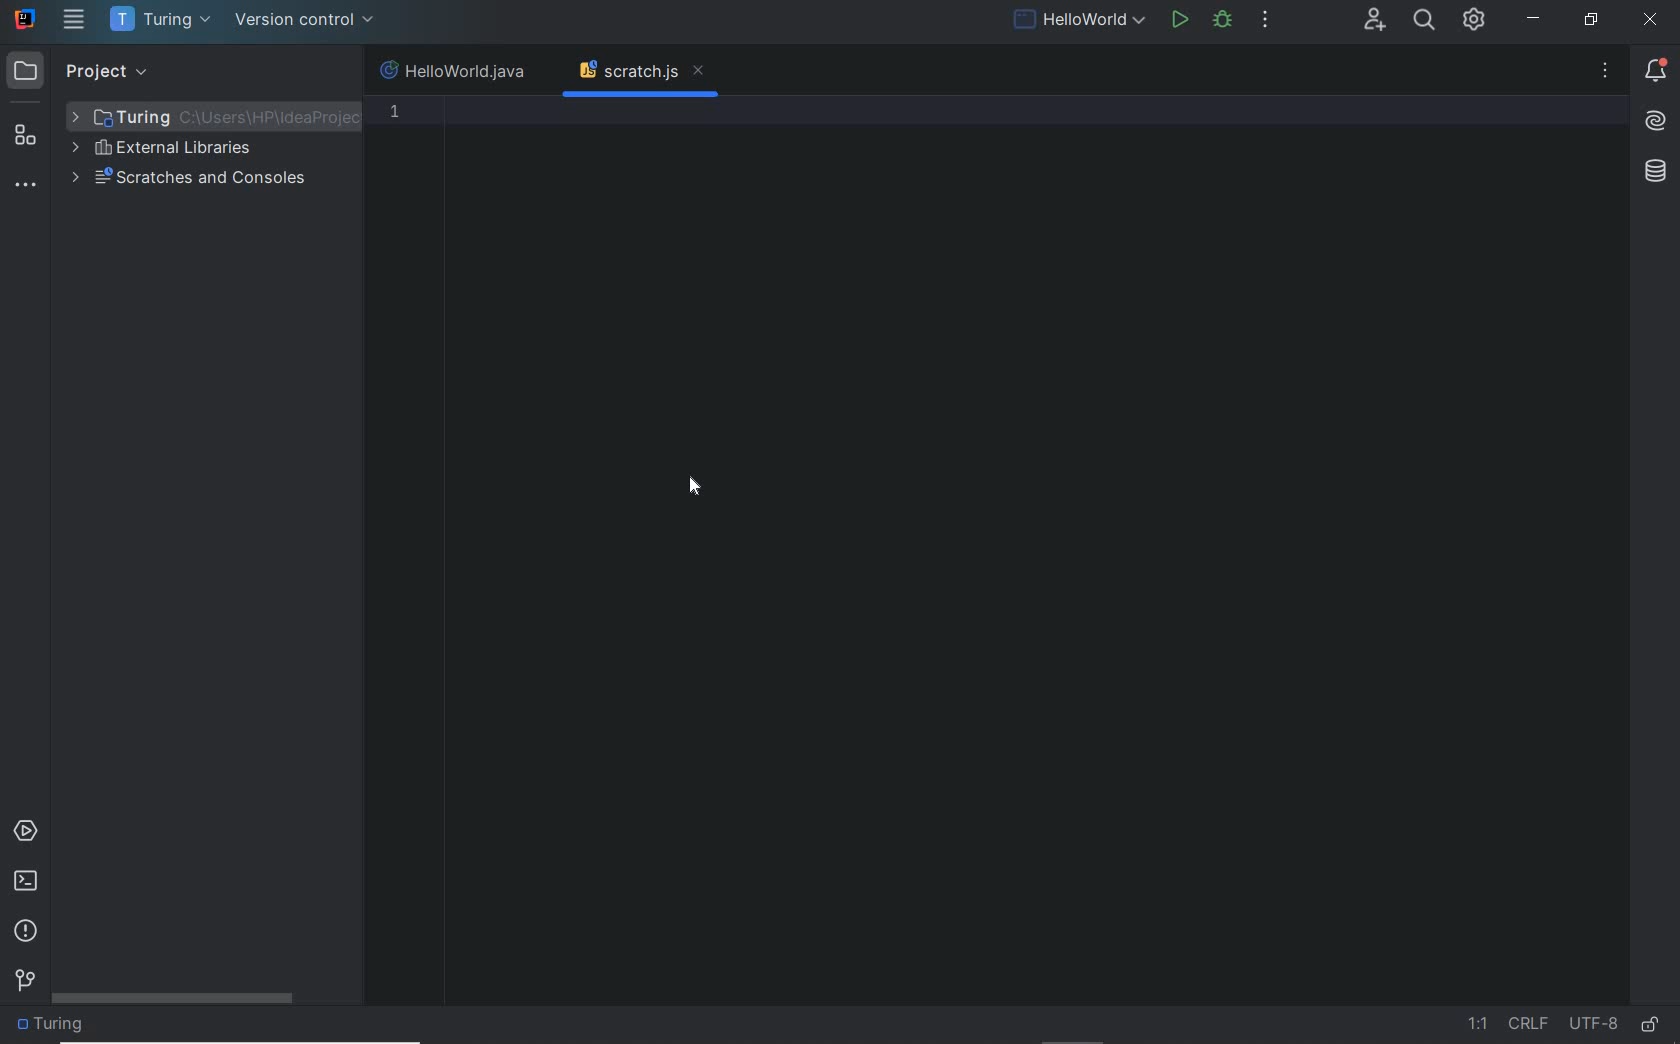 This screenshot has height=1044, width=1680. Describe the element at coordinates (1530, 1024) in the screenshot. I see `line separator` at that location.